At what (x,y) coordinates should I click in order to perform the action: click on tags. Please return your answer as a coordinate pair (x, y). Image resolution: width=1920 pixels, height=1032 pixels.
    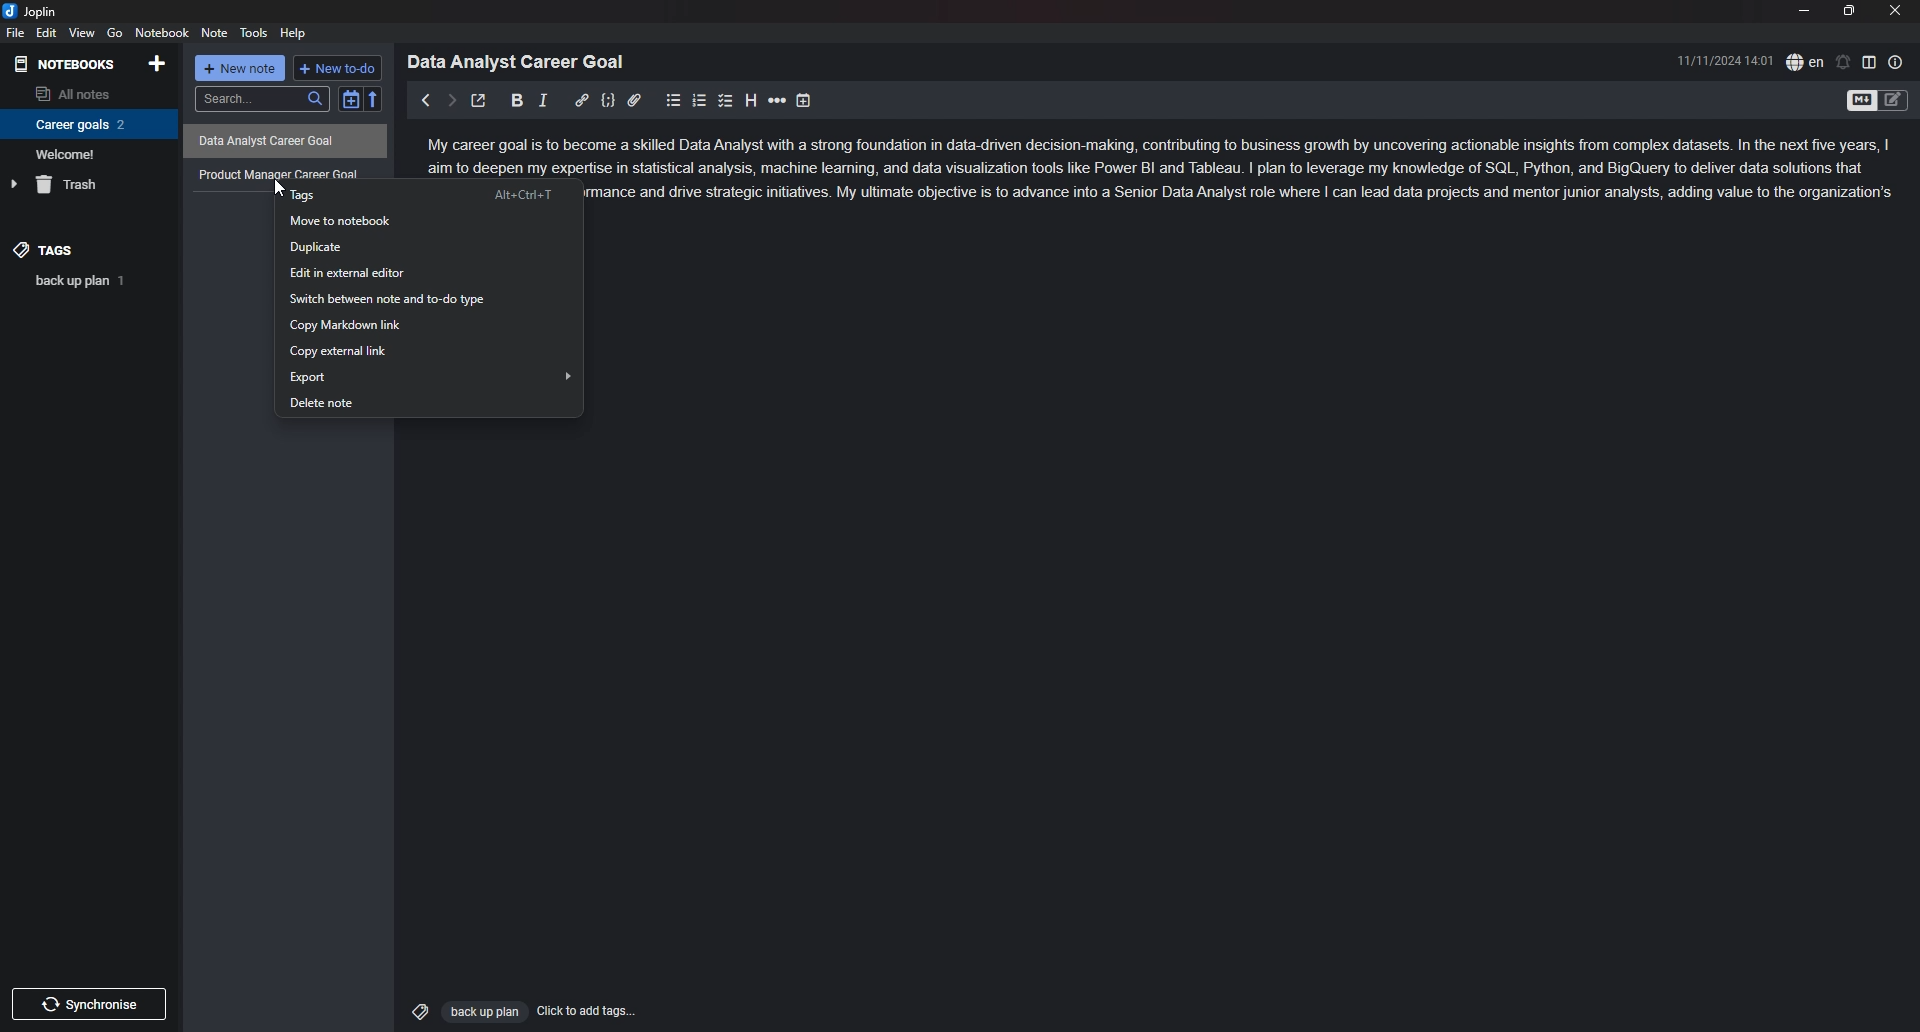
    Looking at the image, I should click on (422, 194).